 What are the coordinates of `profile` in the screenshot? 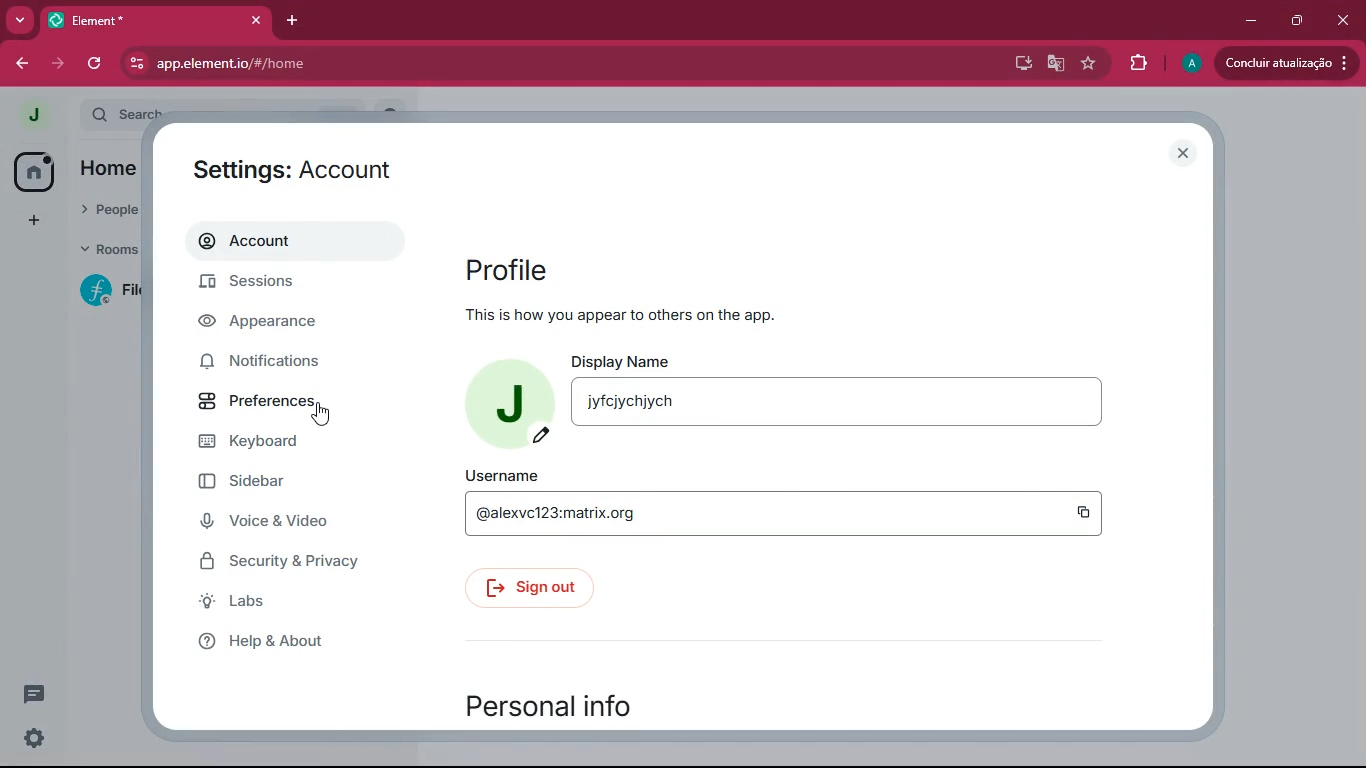 It's located at (1187, 63).